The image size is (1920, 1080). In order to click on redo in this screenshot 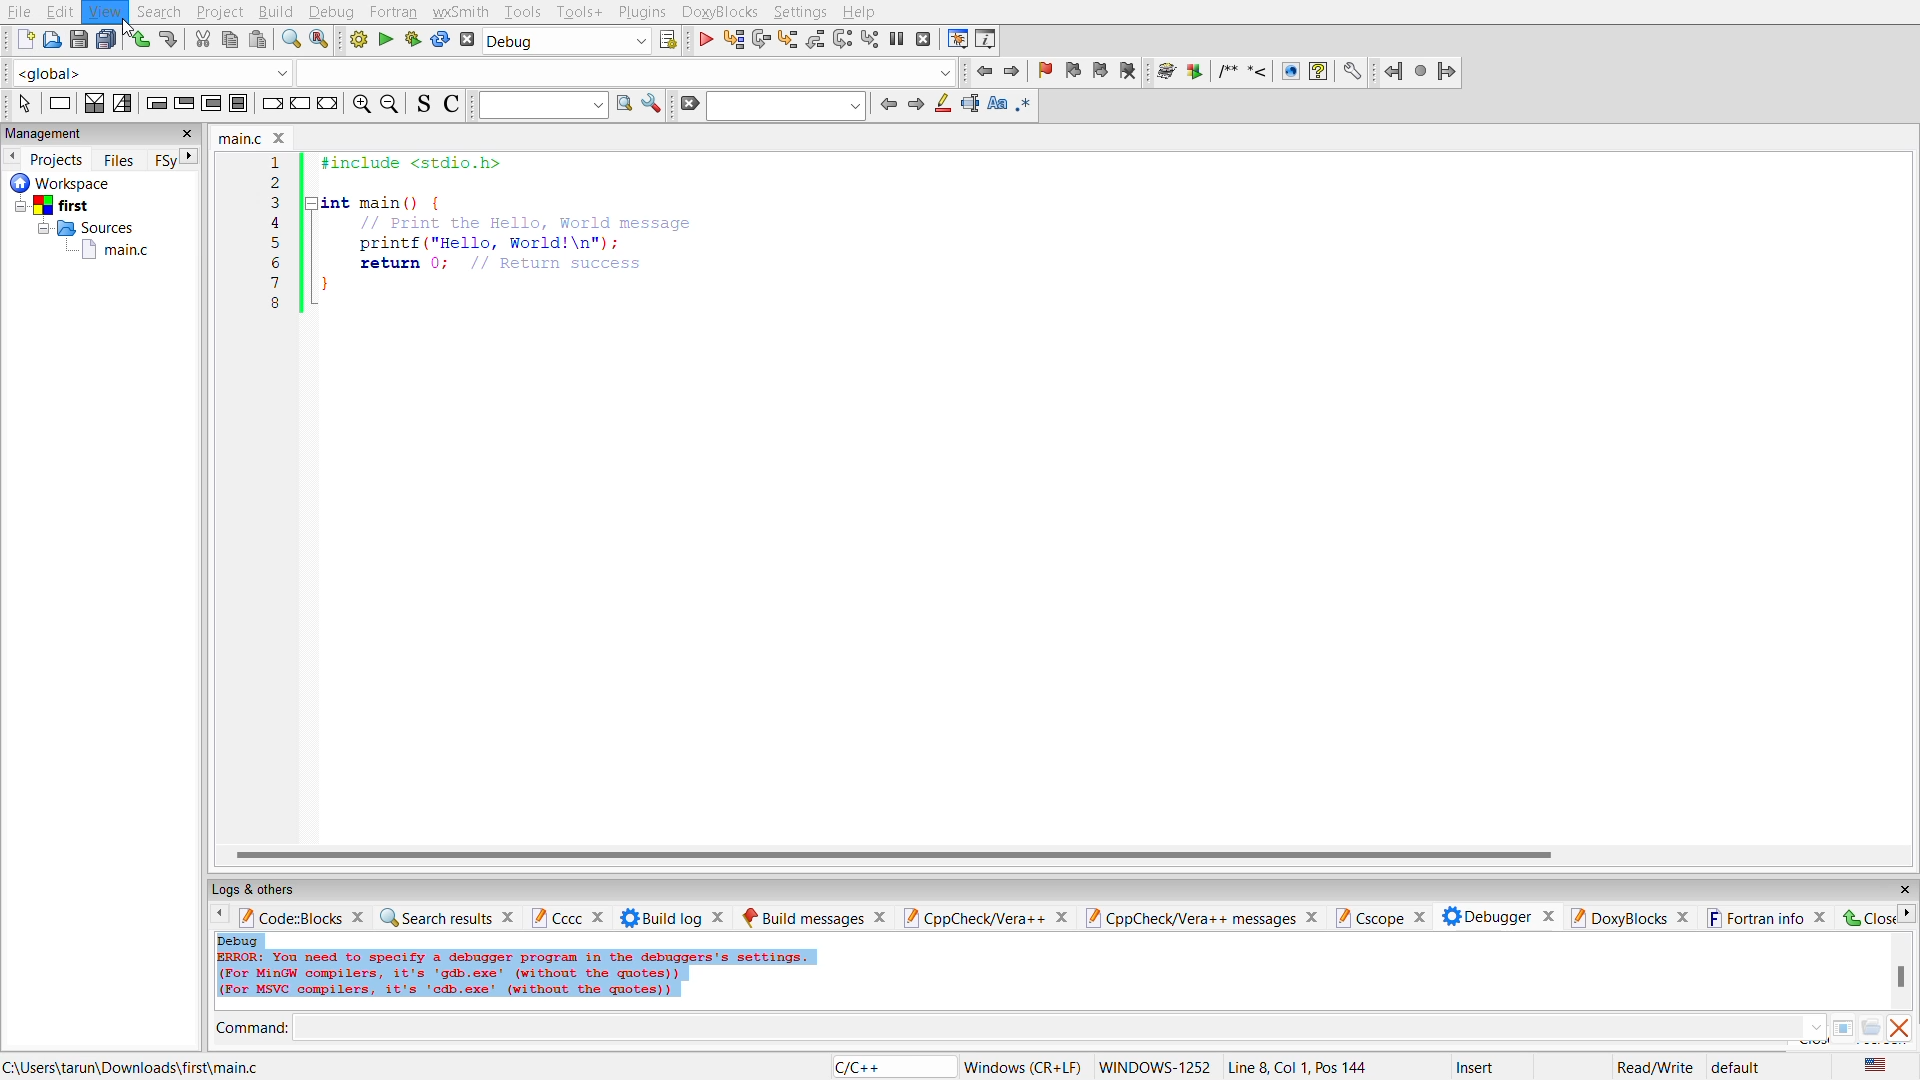, I will do `click(173, 43)`.